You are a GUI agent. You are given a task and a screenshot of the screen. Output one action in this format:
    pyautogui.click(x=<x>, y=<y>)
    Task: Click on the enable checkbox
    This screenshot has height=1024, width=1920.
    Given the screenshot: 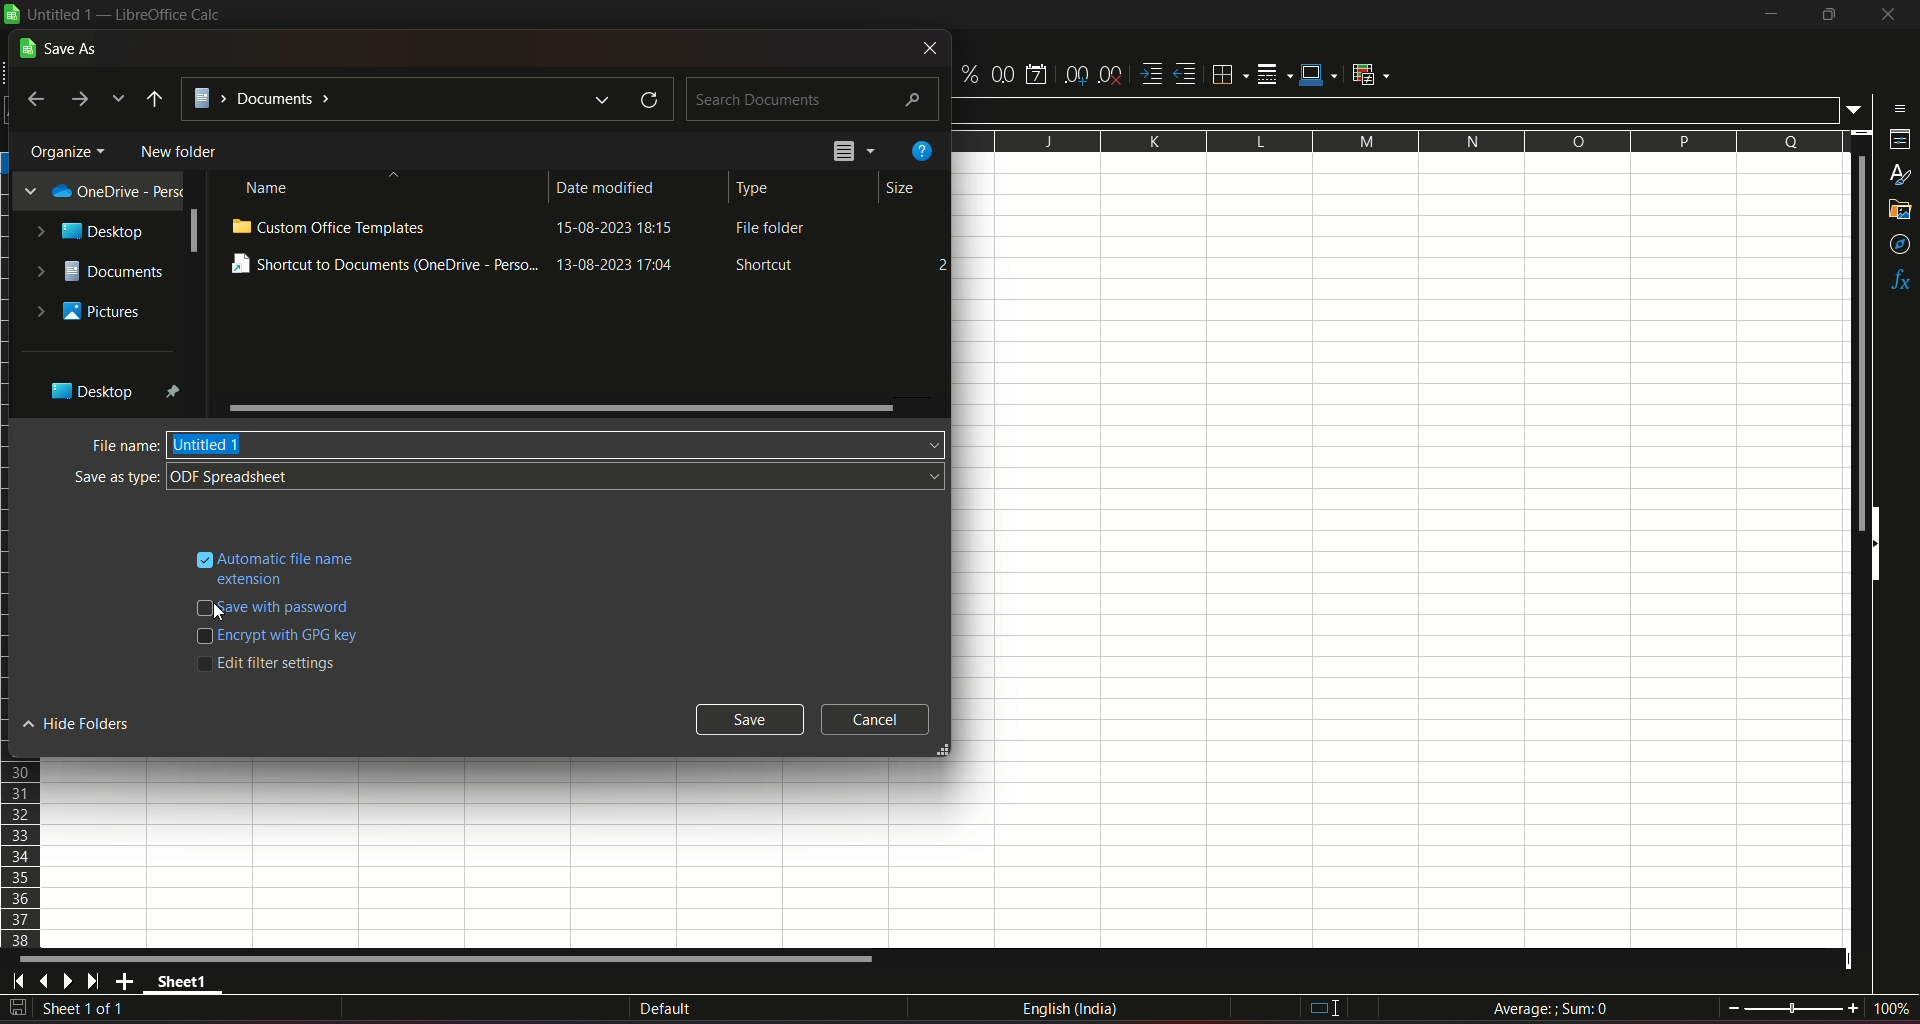 What is the action you would take?
    pyautogui.click(x=202, y=556)
    